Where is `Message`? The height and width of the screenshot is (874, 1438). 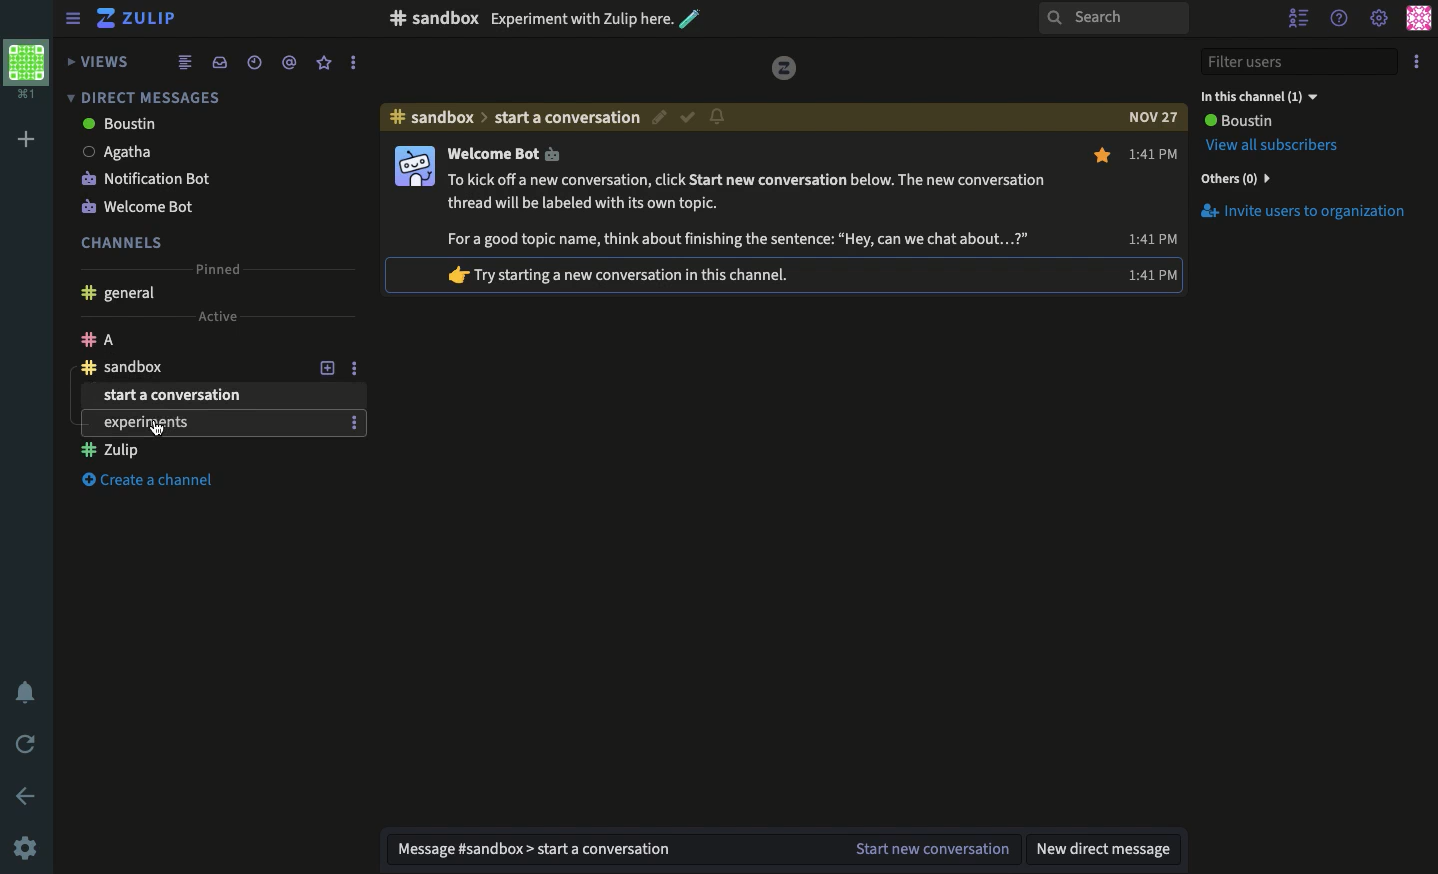
Message is located at coordinates (604, 850).